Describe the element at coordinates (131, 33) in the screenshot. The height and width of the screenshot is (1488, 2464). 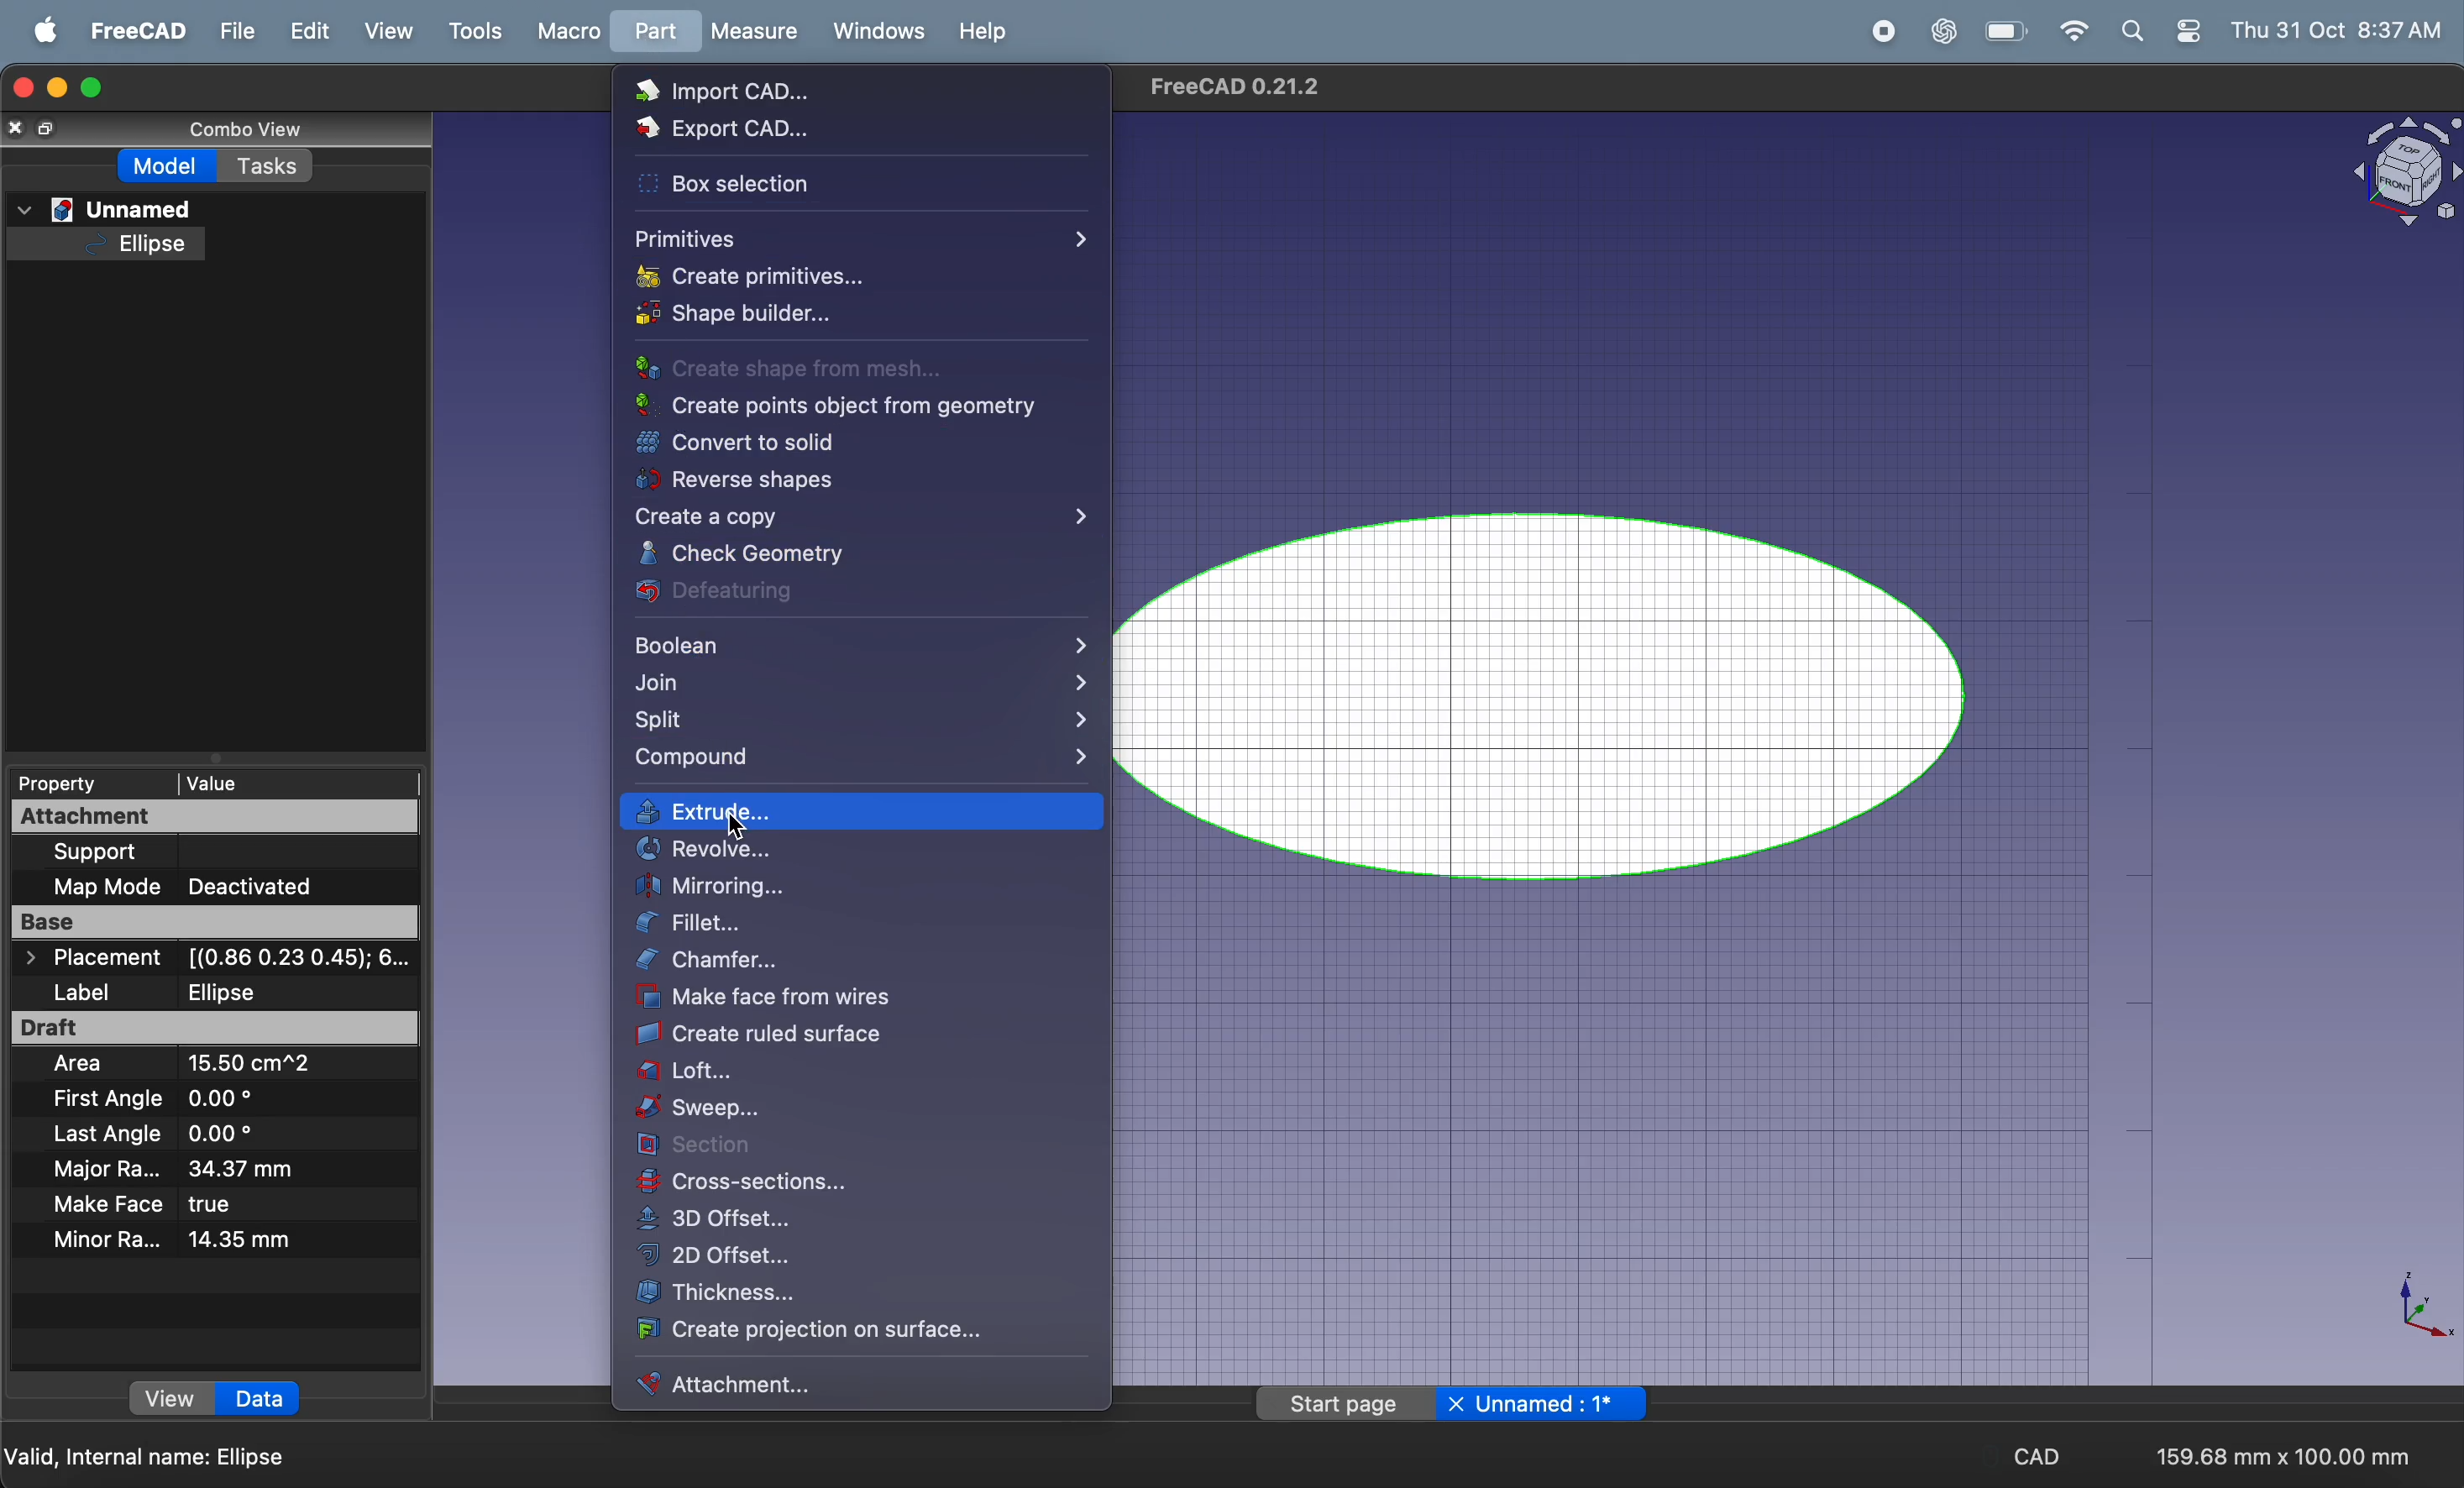
I see `freecad` at that location.